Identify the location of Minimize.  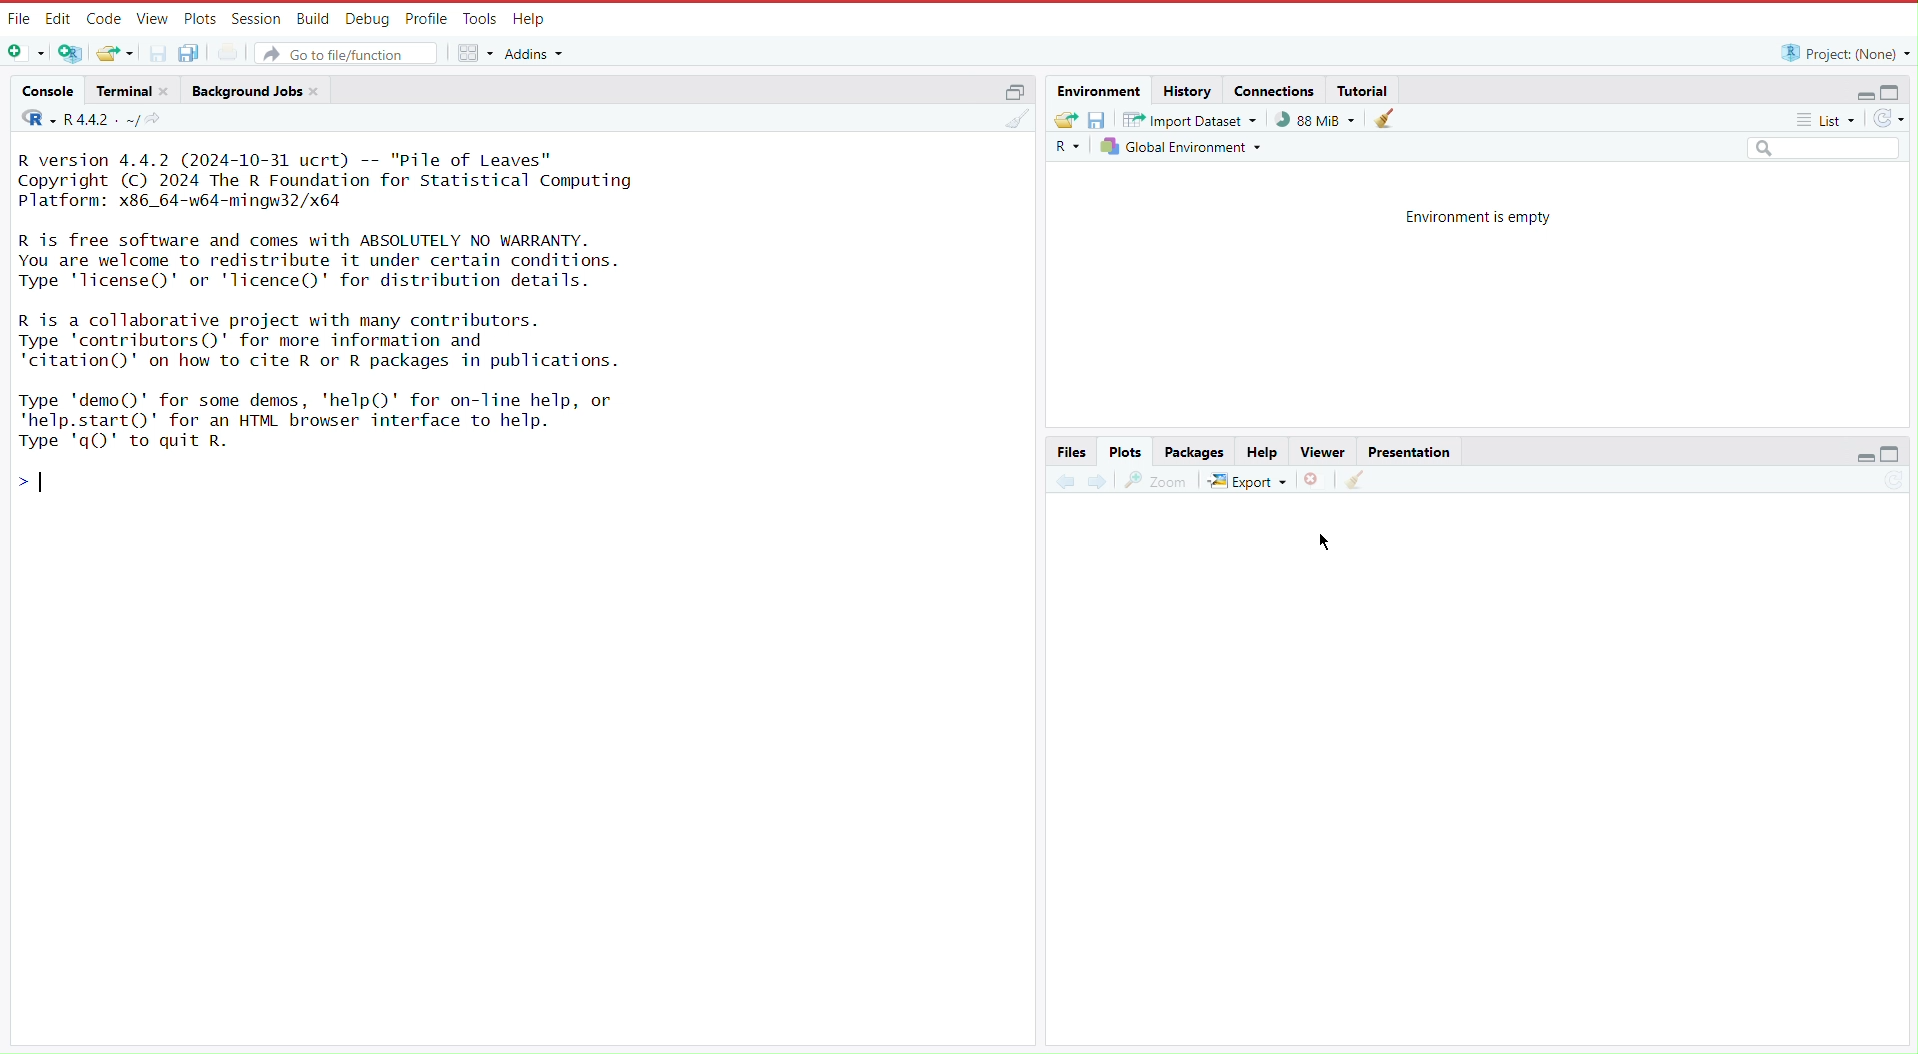
(1857, 95).